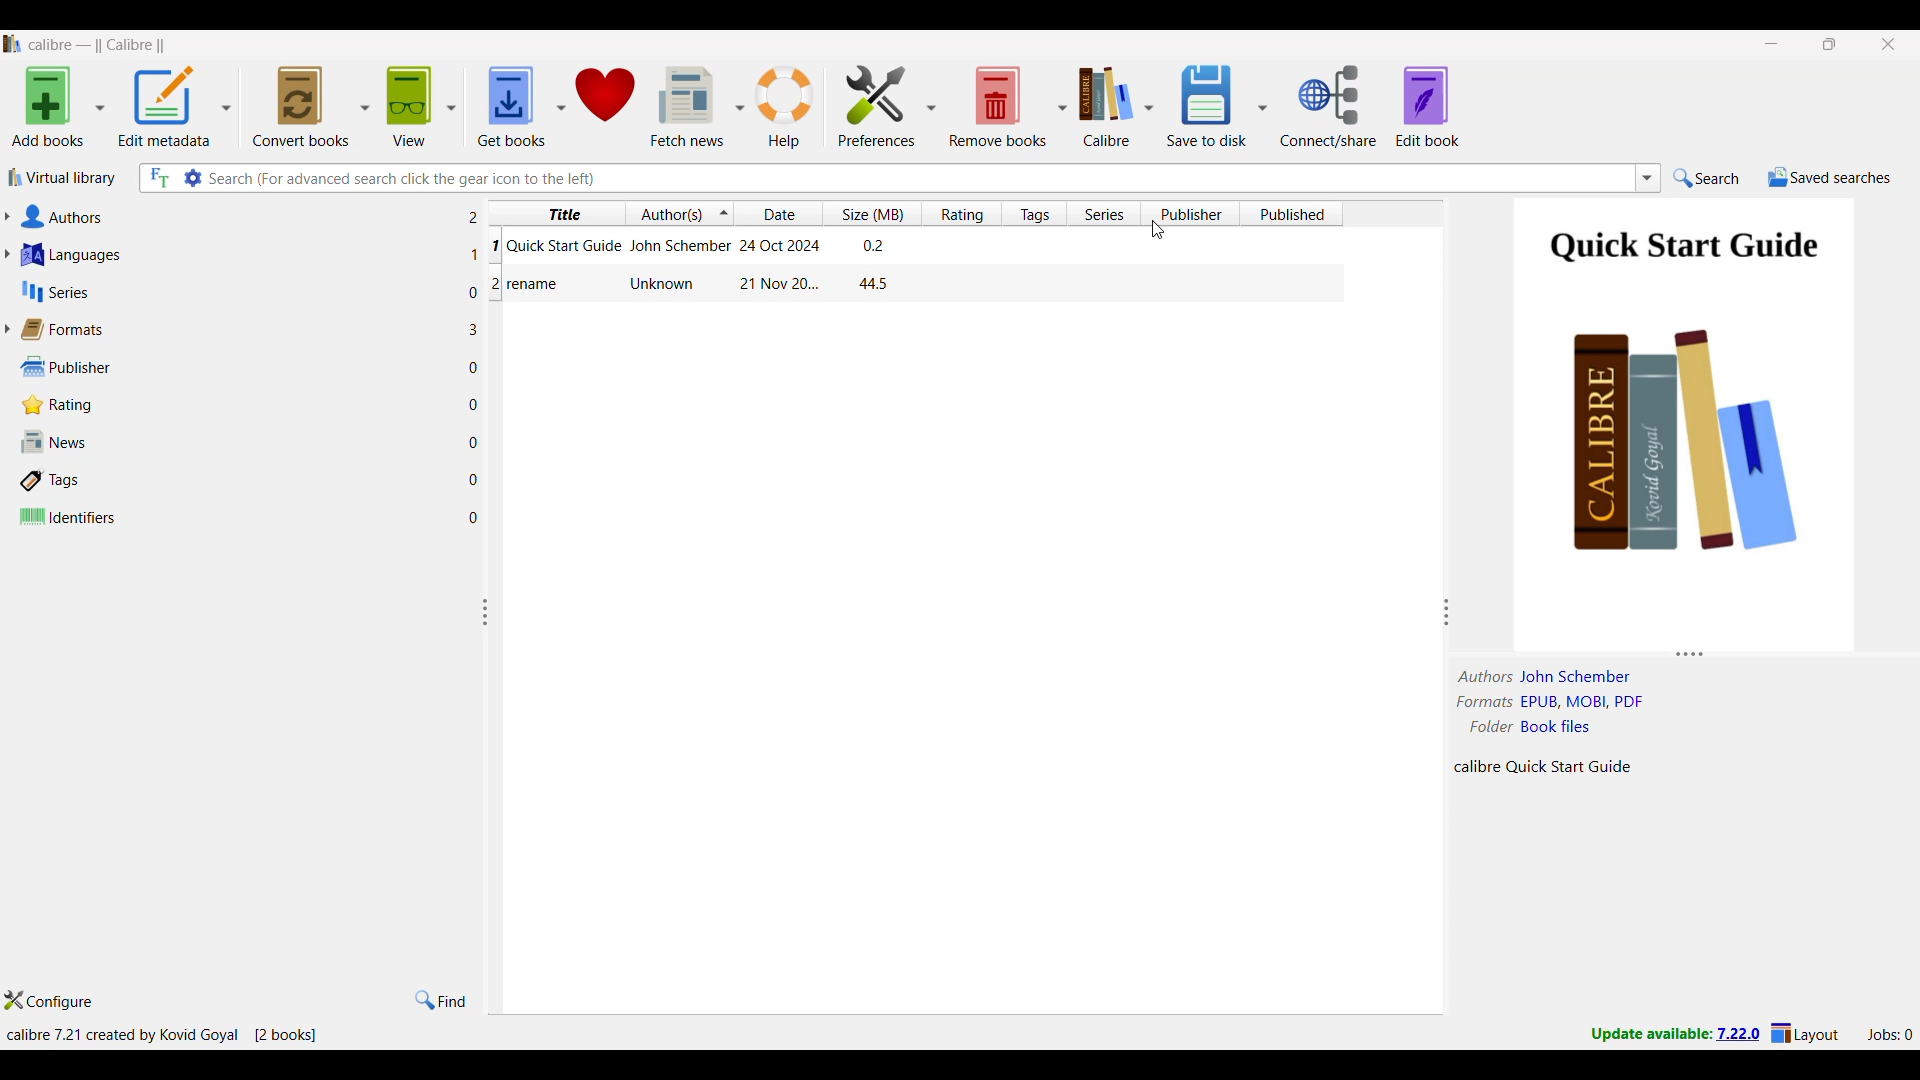 This screenshot has width=1920, height=1080. I want to click on Size column, so click(871, 213).